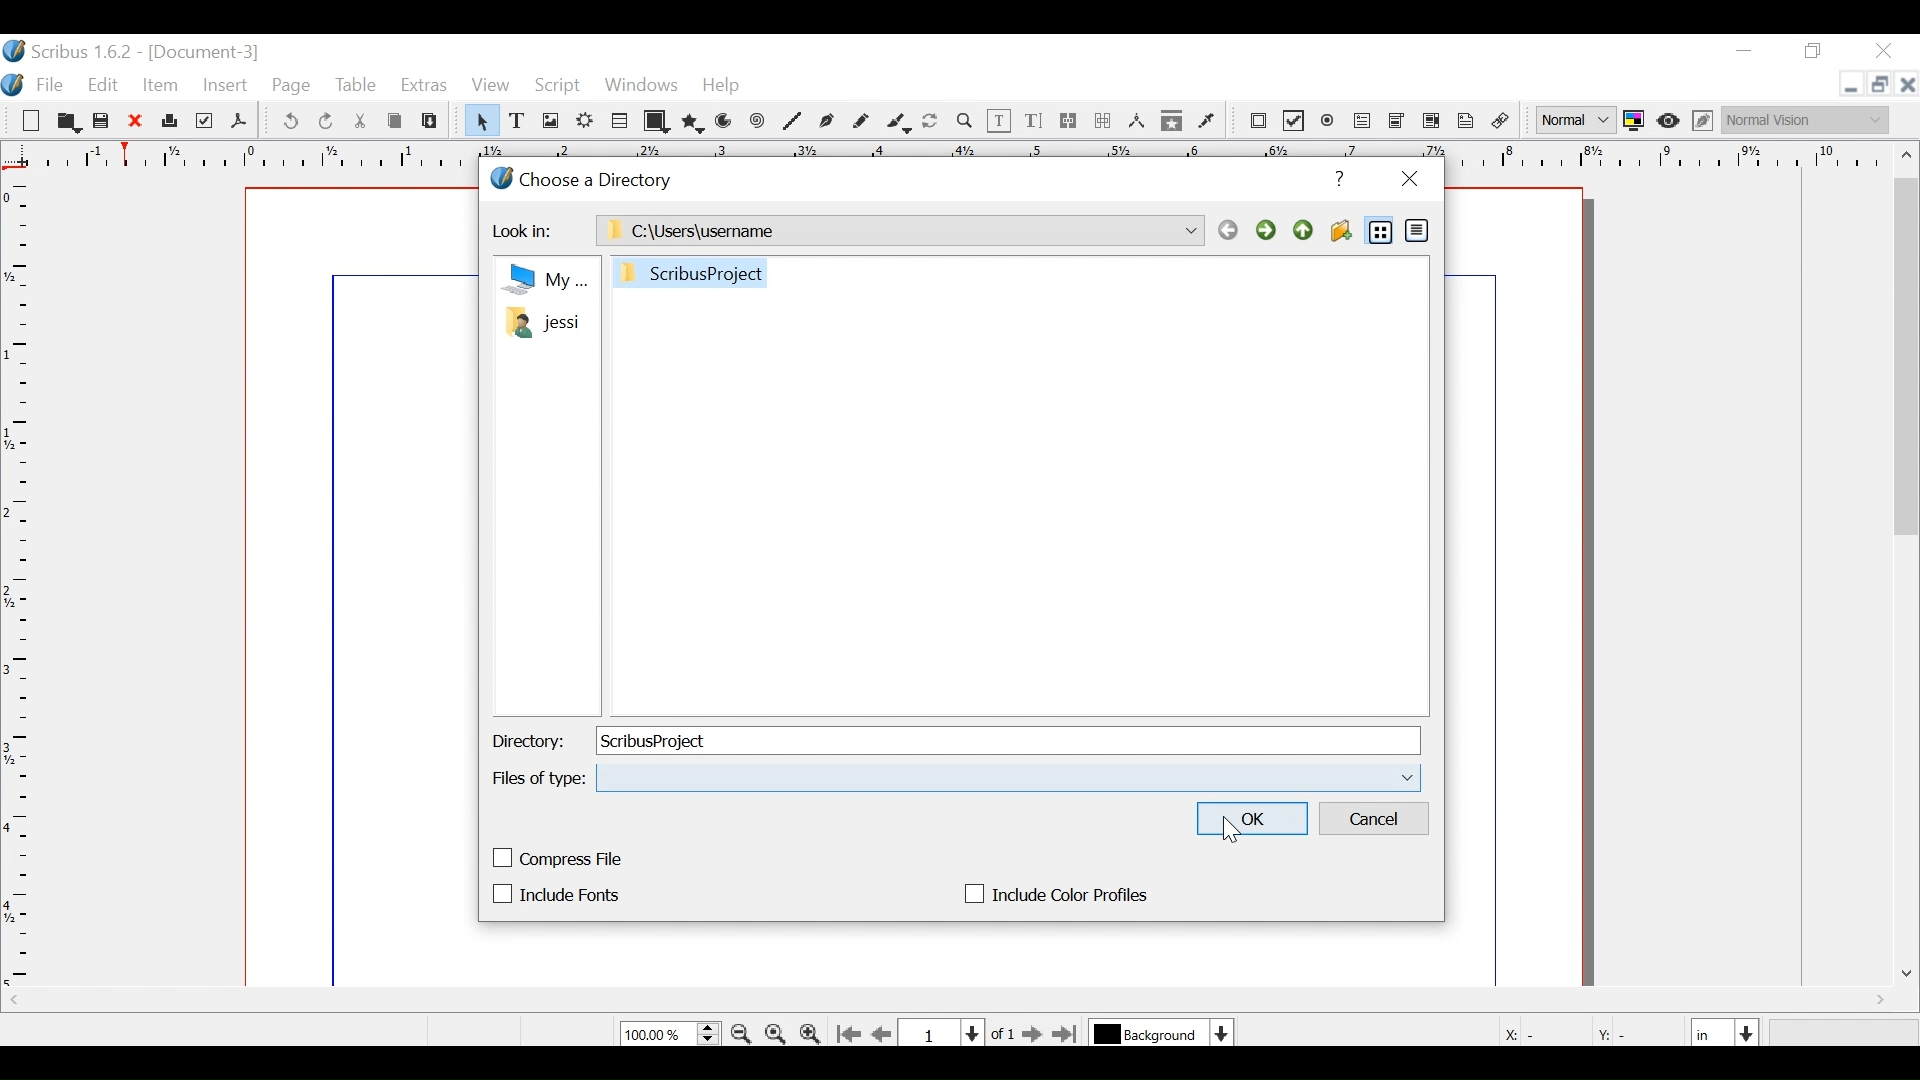 The image size is (1920, 1080). What do you see at coordinates (794, 123) in the screenshot?
I see `Line` at bounding box center [794, 123].